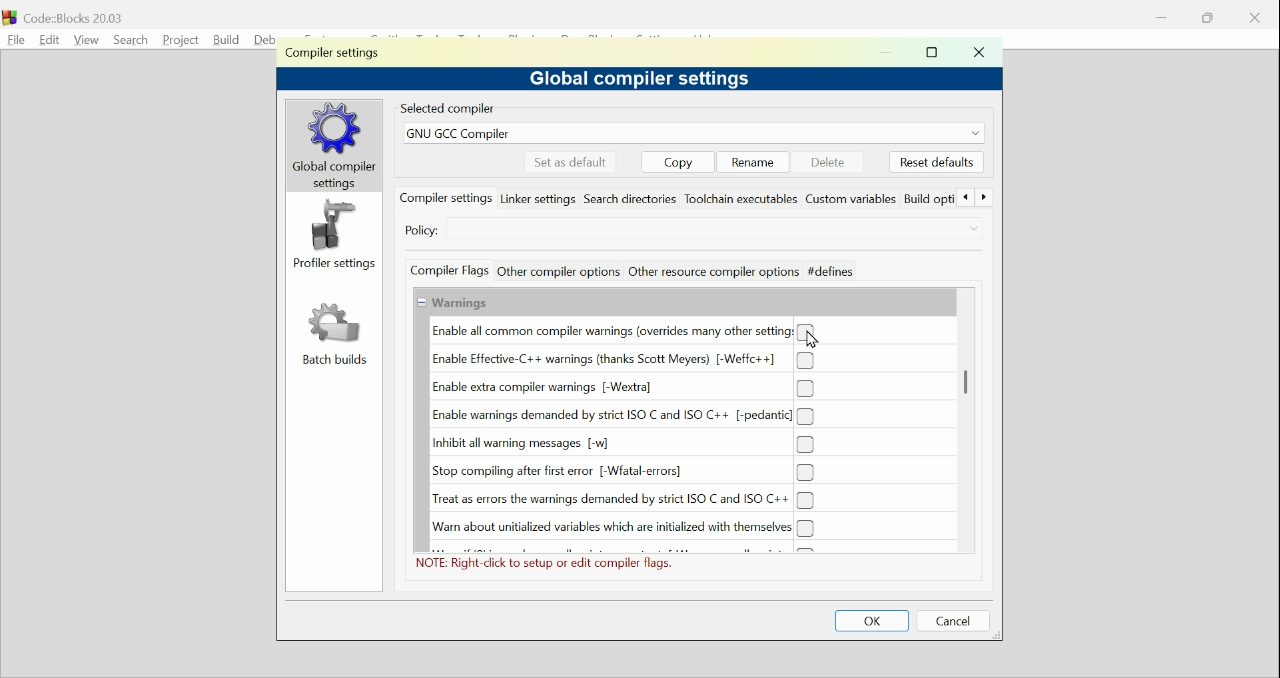 This screenshot has height=678, width=1280. What do you see at coordinates (557, 271) in the screenshot?
I see `Other compiler actions` at bounding box center [557, 271].